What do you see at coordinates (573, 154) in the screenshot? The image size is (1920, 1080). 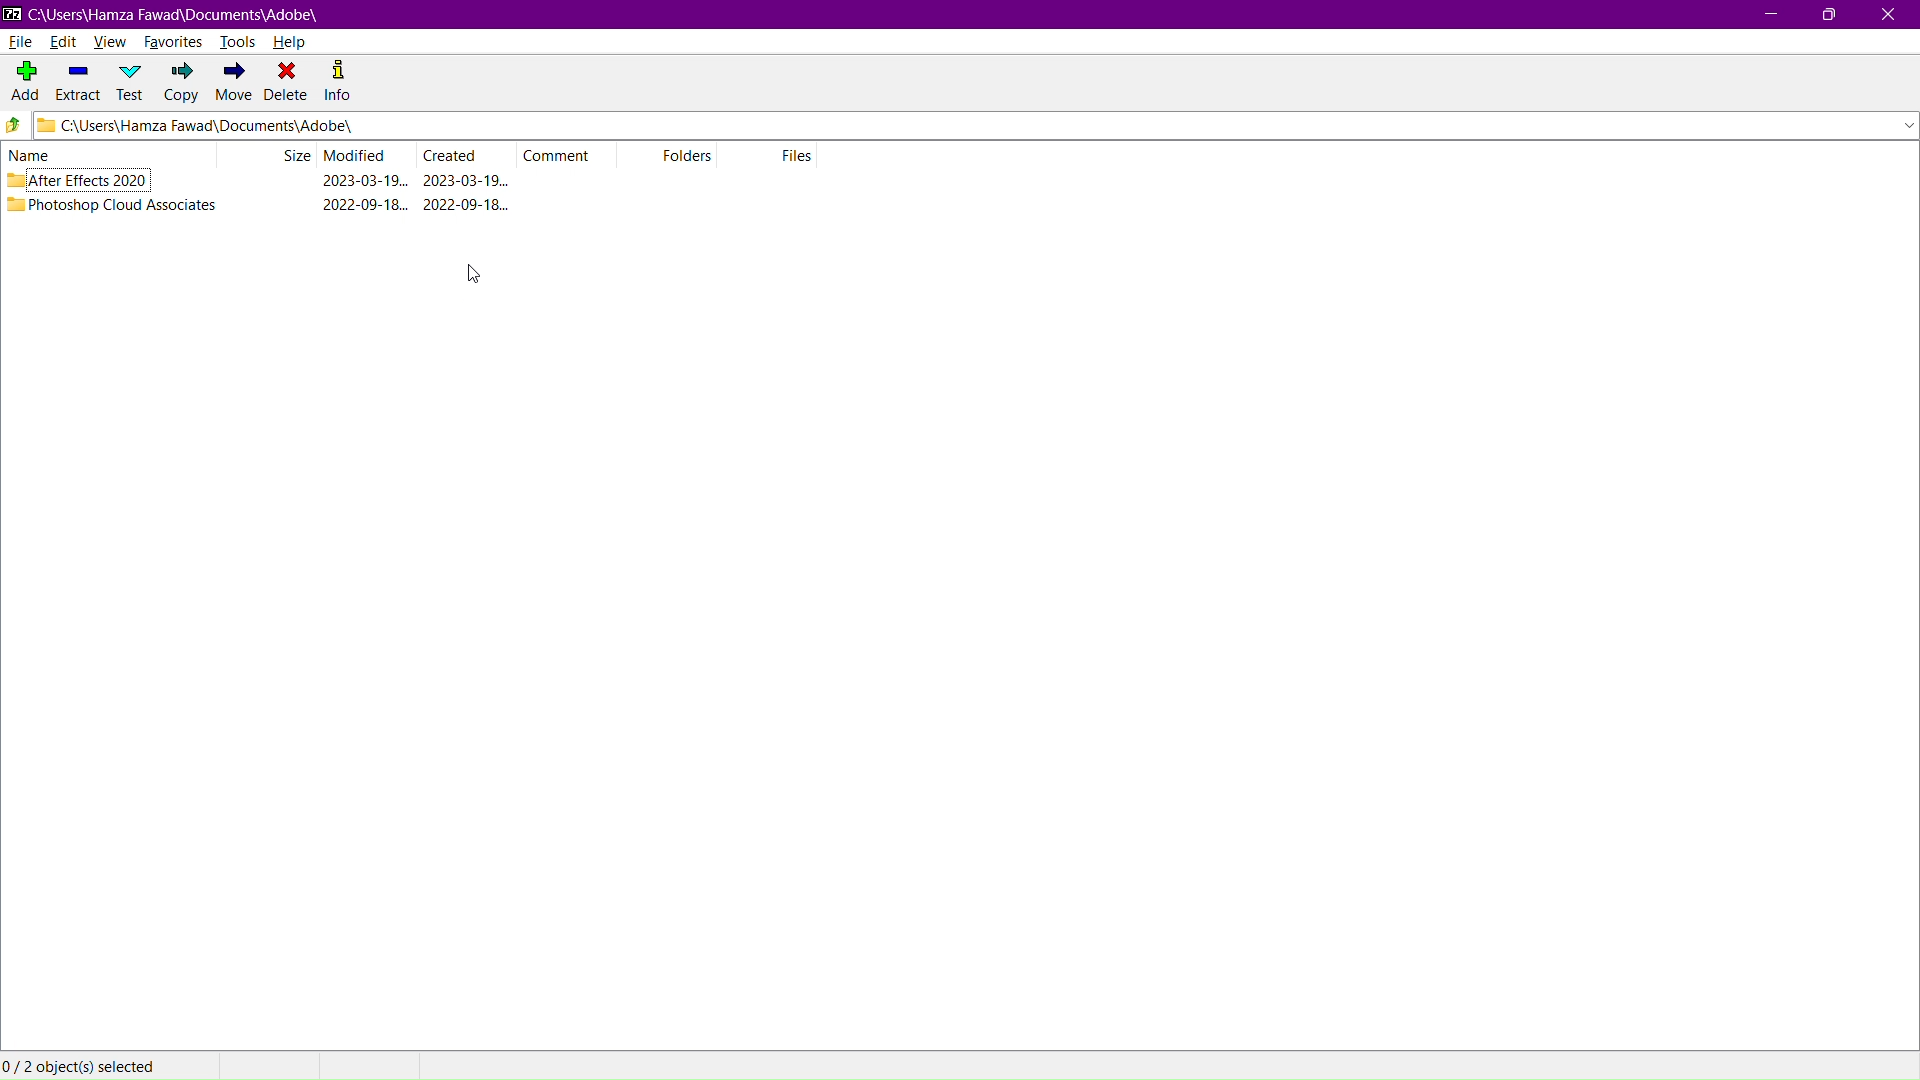 I see `Comment` at bounding box center [573, 154].